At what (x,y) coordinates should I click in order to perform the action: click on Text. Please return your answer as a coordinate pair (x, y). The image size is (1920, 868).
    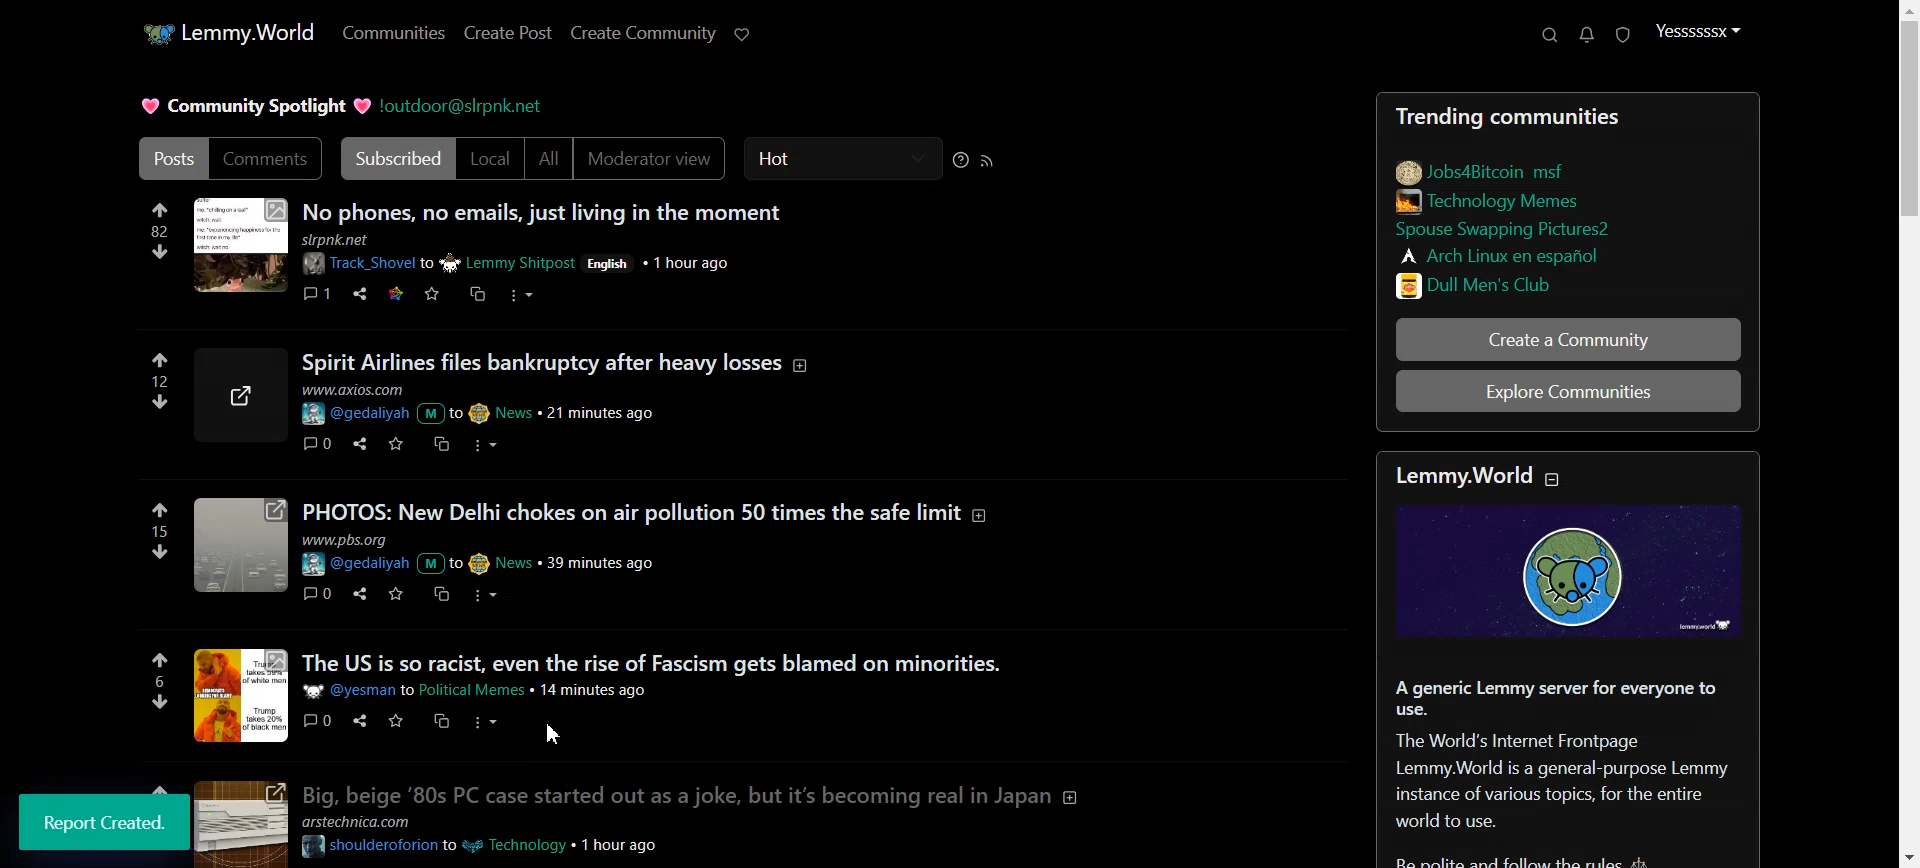
    Looking at the image, I should click on (106, 822).